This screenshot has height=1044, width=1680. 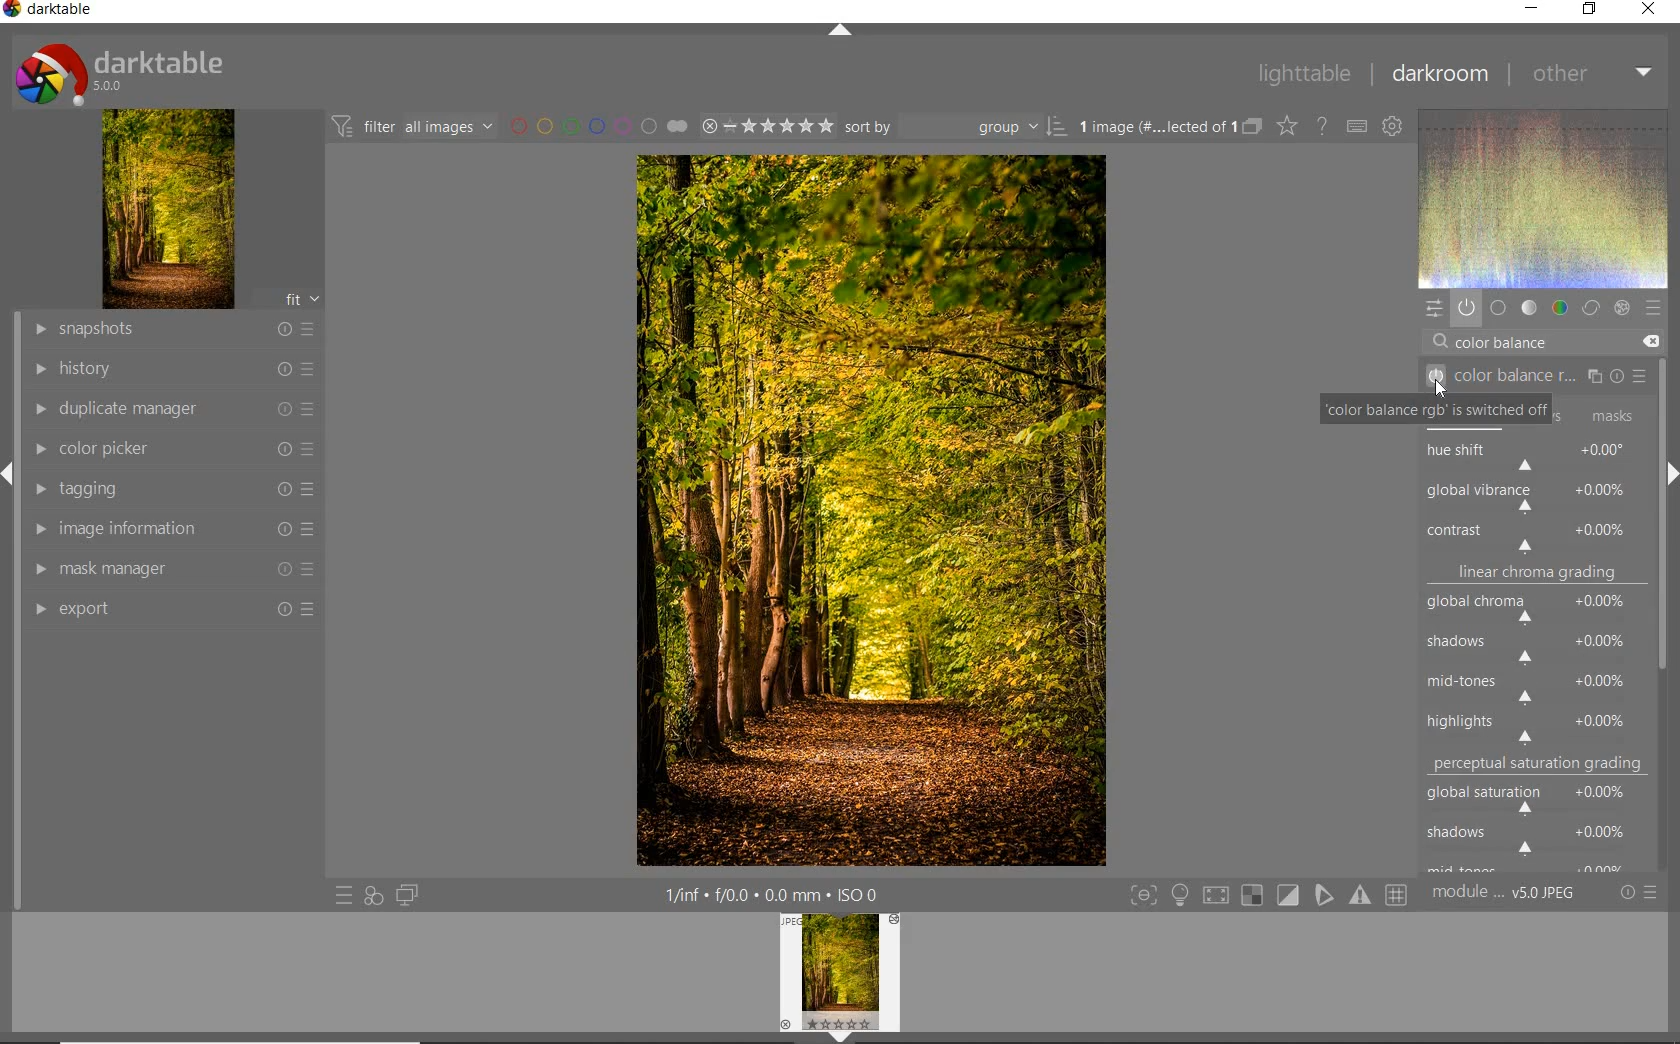 I want to click on base, so click(x=1498, y=308).